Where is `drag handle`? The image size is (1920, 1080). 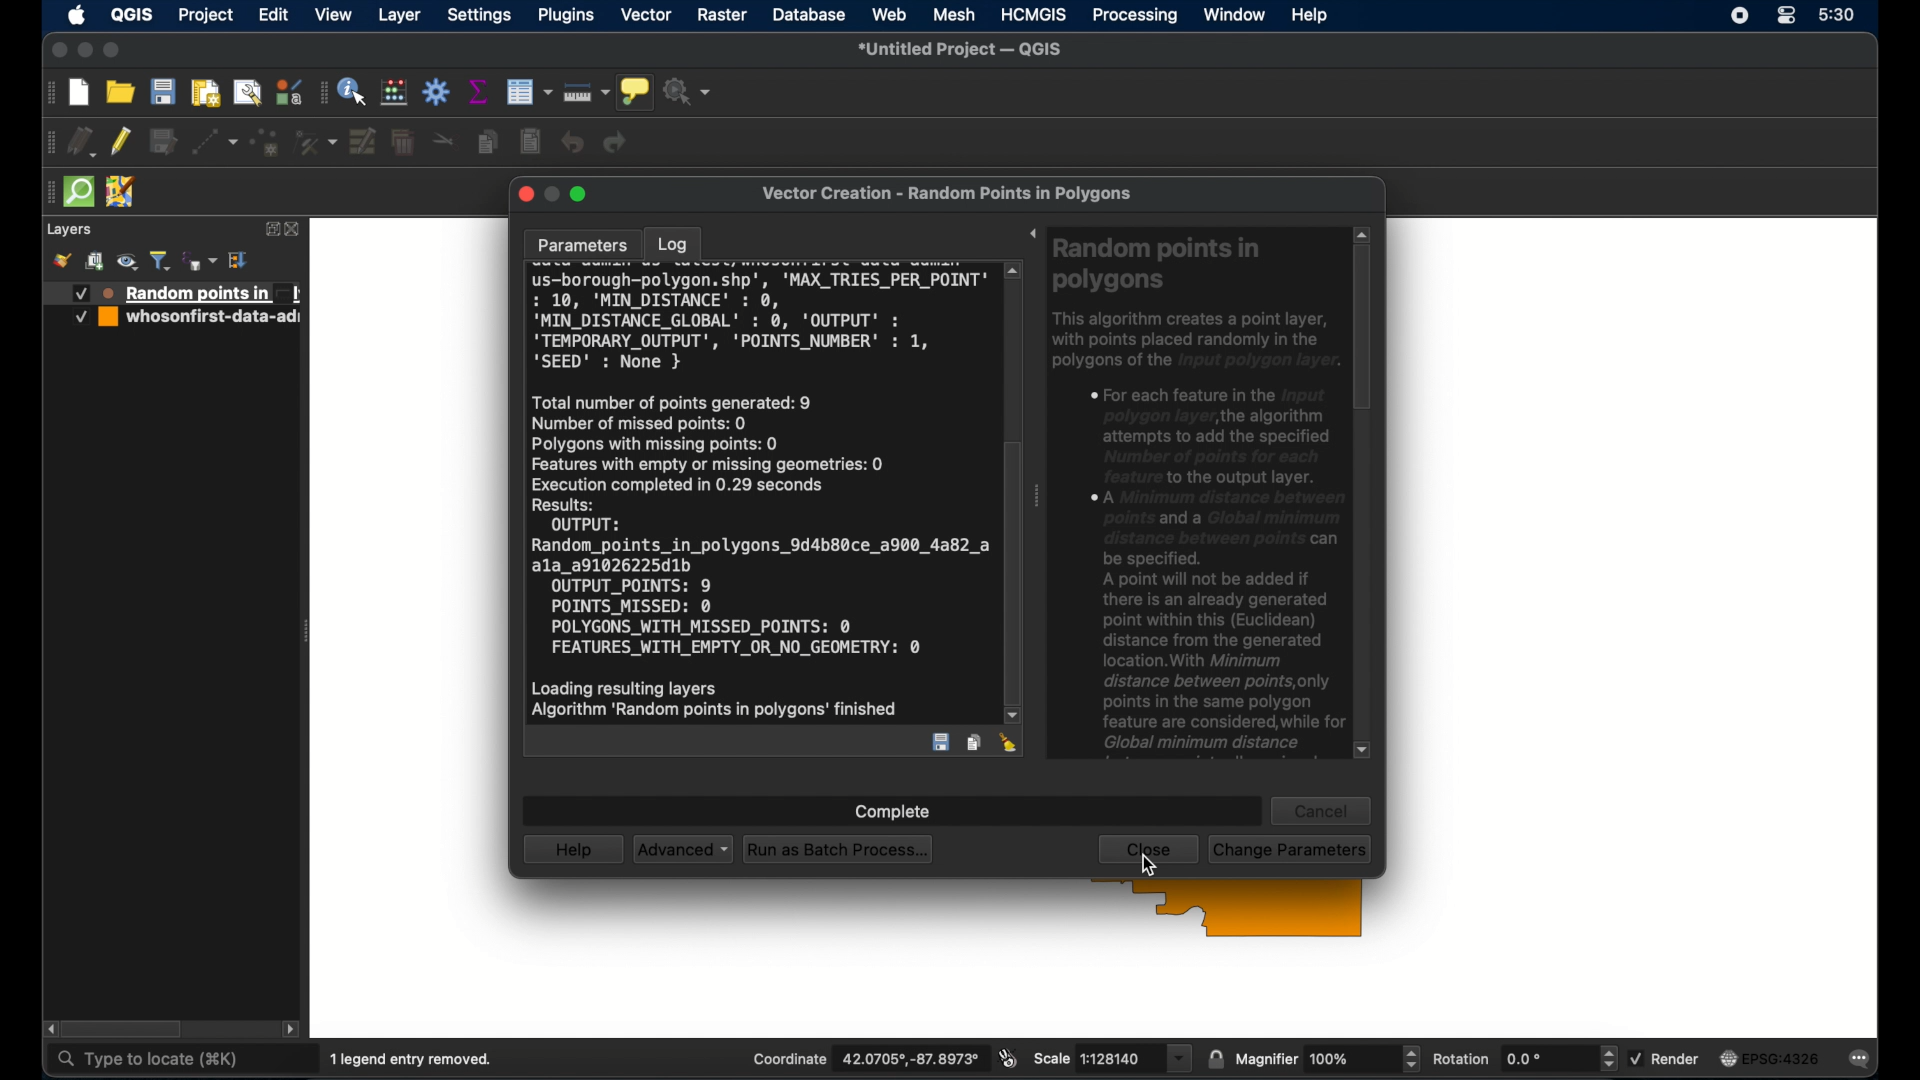
drag handle is located at coordinates (1037, 498).